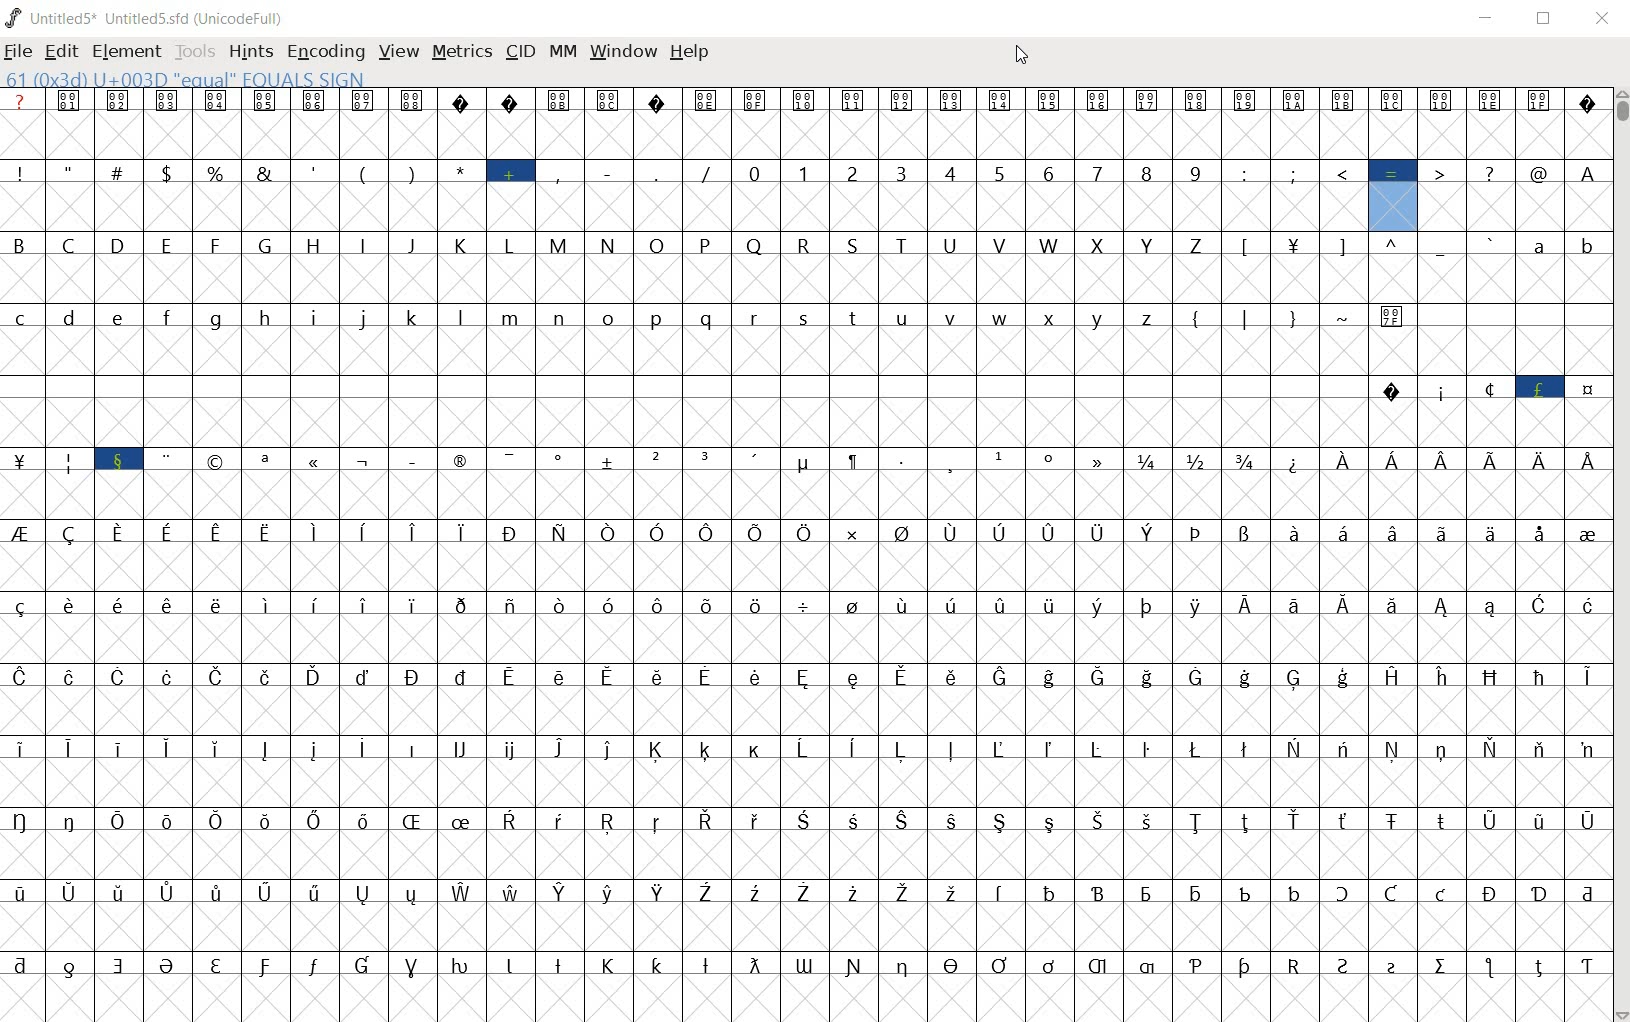 Image resolution: width=1630 pixels, height=1022 pixels. I want to click on close, so click(1604, 15).